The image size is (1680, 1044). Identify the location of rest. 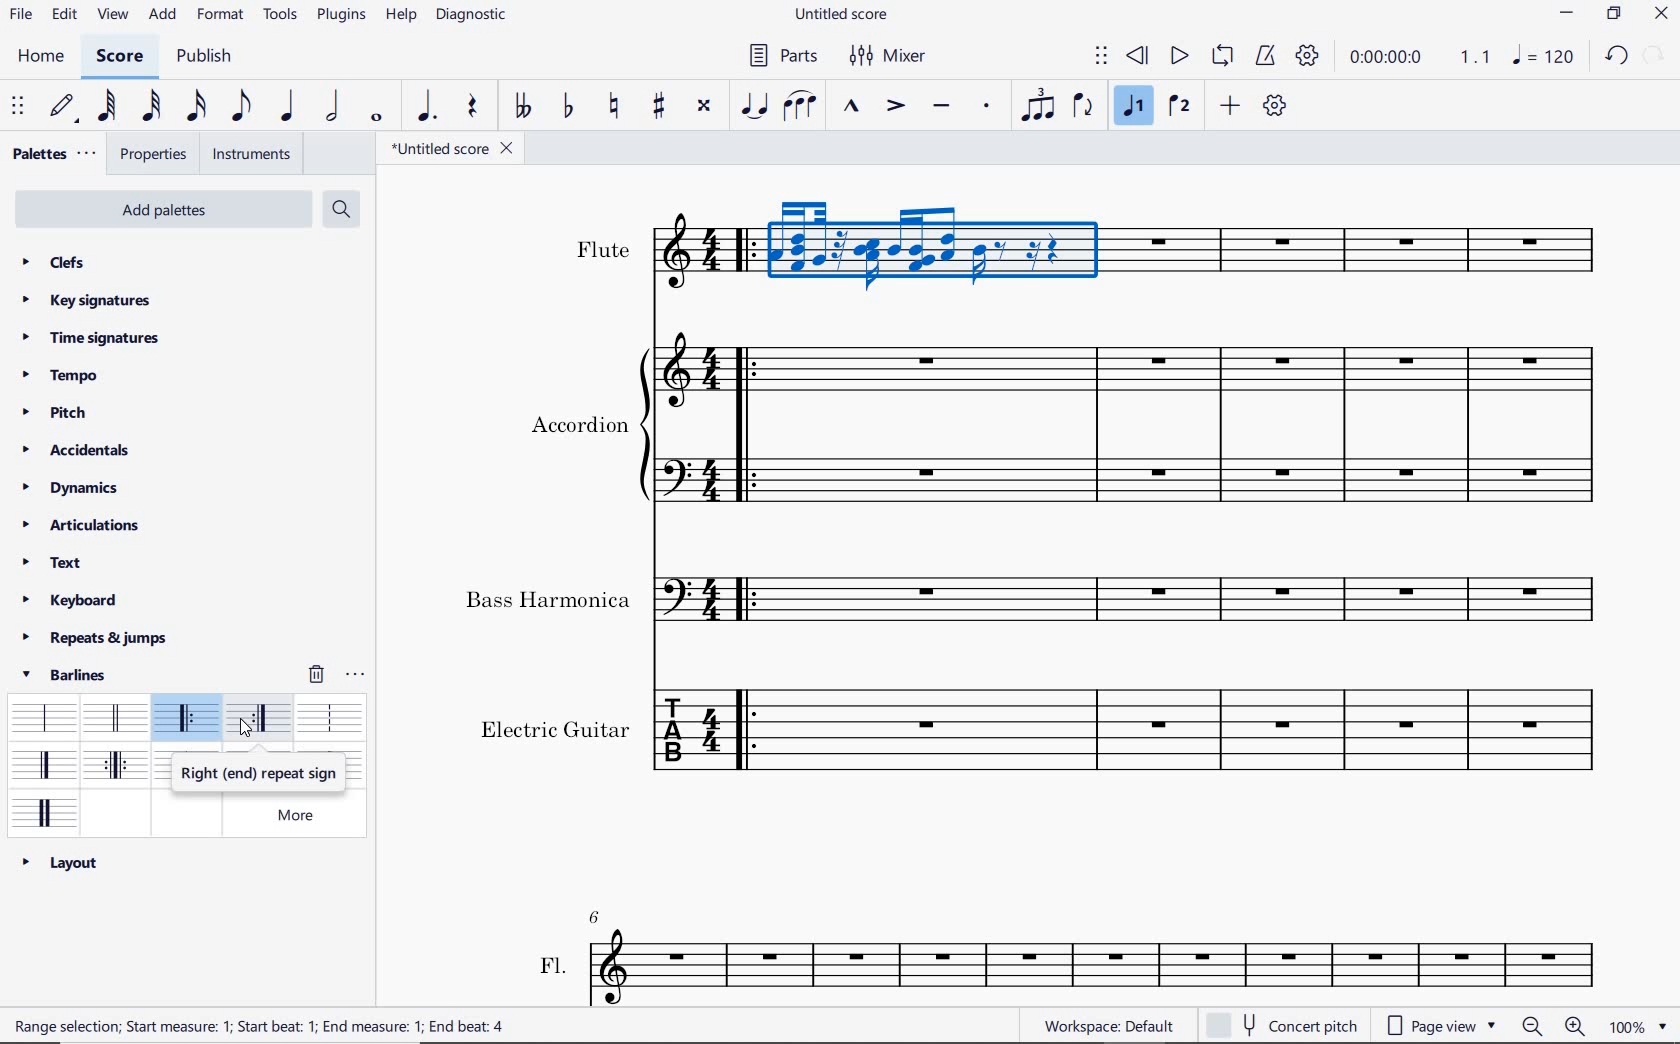
(470, 106).